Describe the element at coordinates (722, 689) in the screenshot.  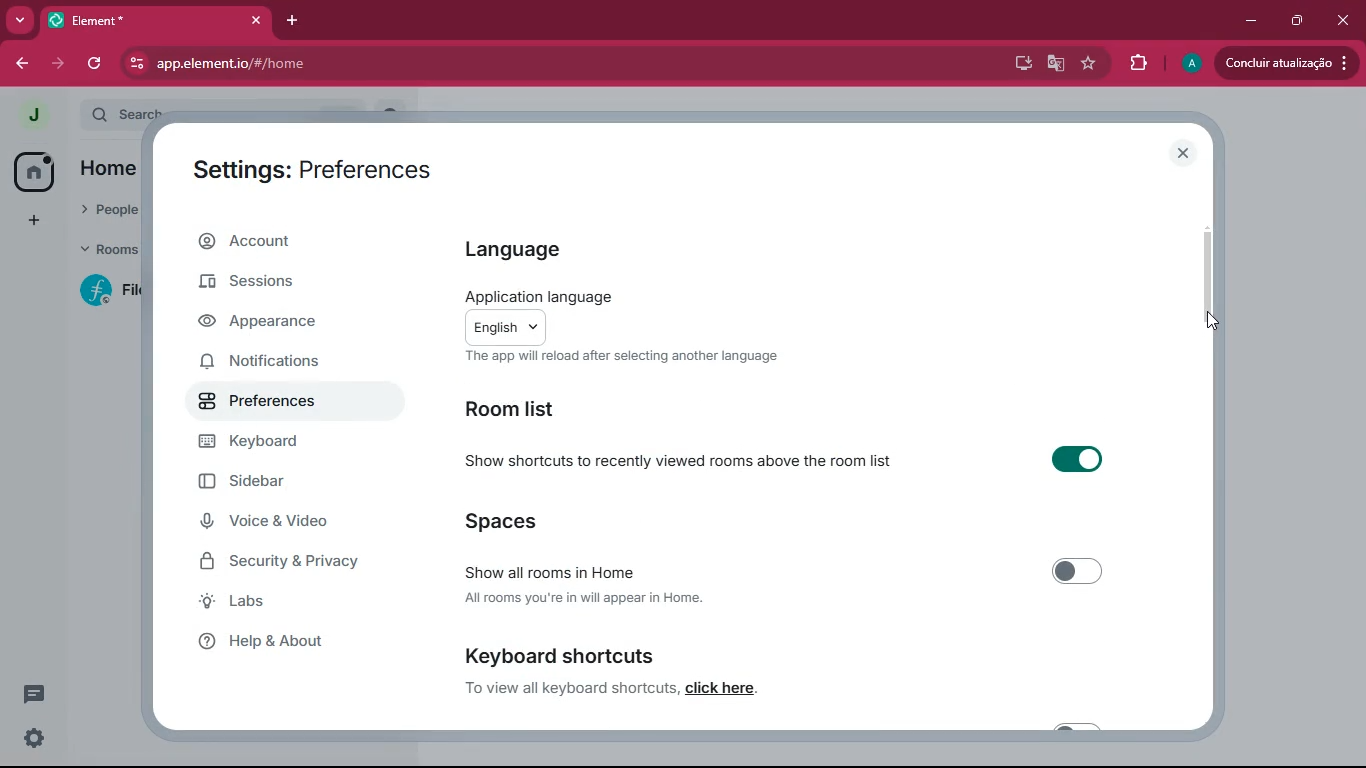
I see `click here` at that location.